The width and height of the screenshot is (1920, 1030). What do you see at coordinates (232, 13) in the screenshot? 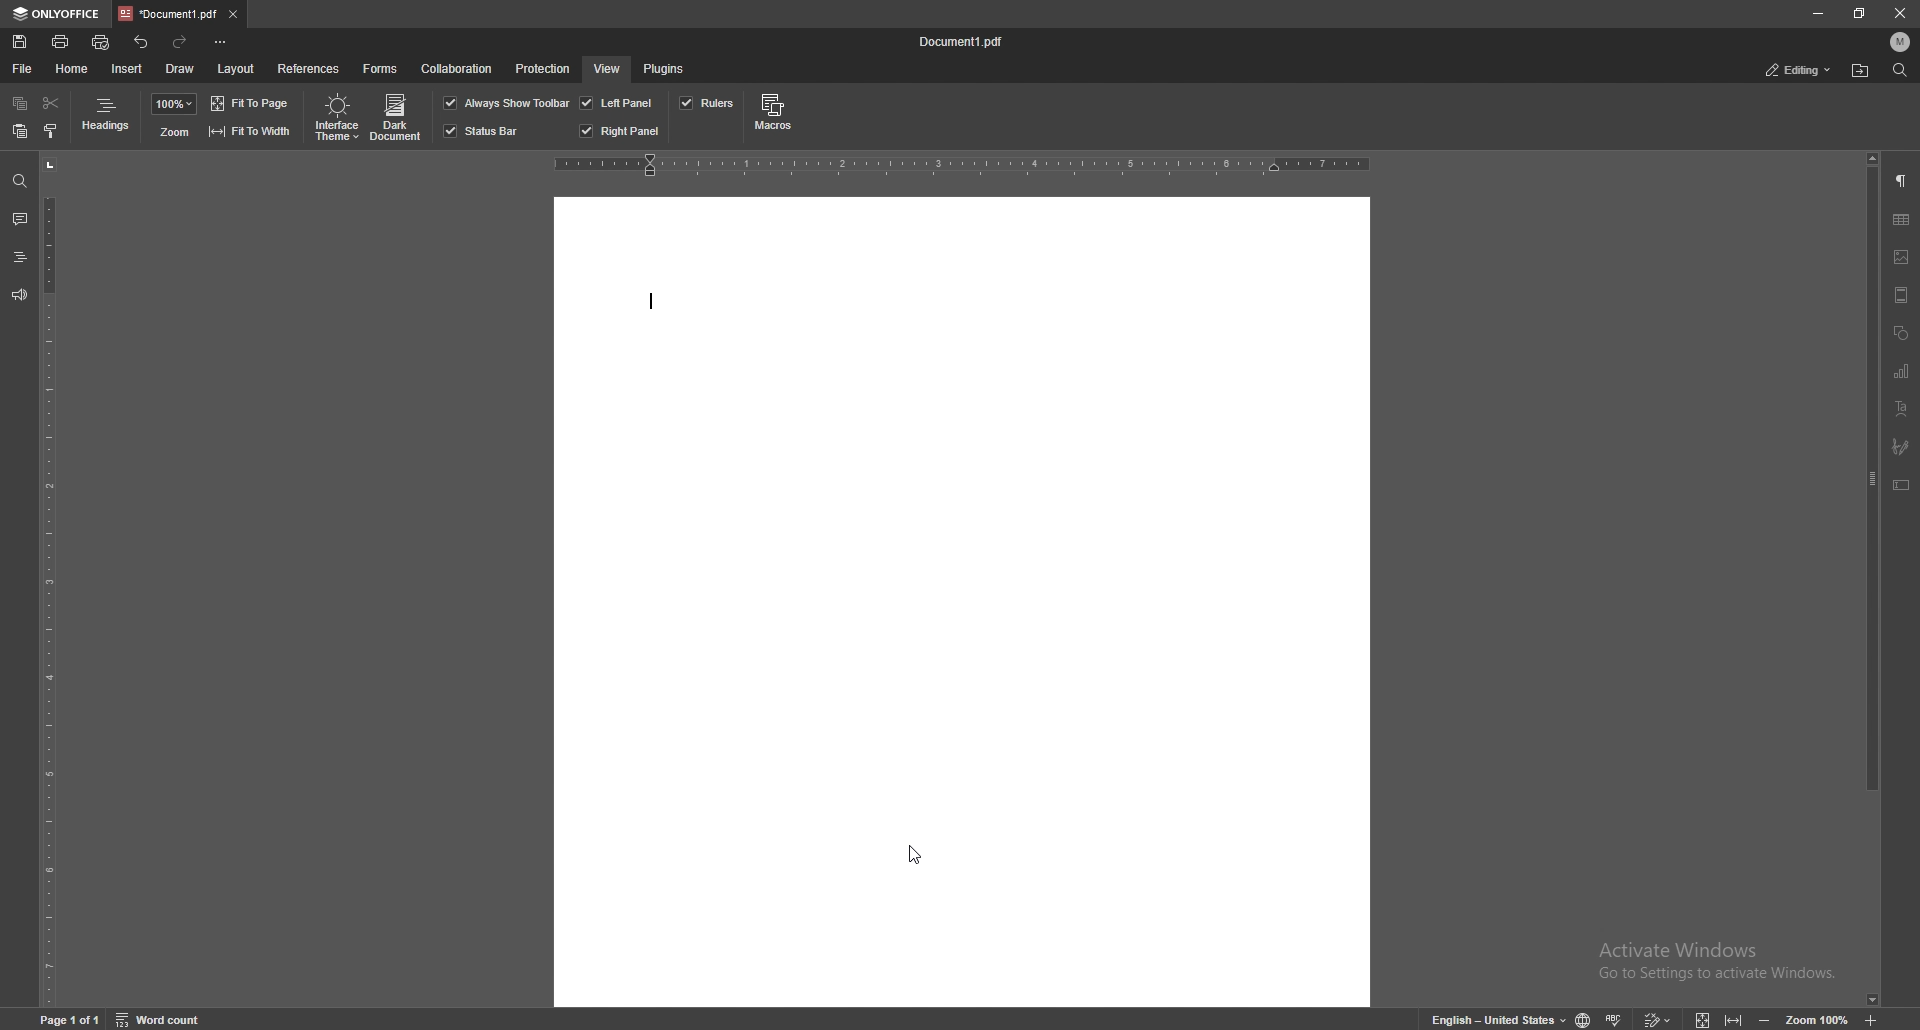
I see `close tab` at bounding box center [232, 13].